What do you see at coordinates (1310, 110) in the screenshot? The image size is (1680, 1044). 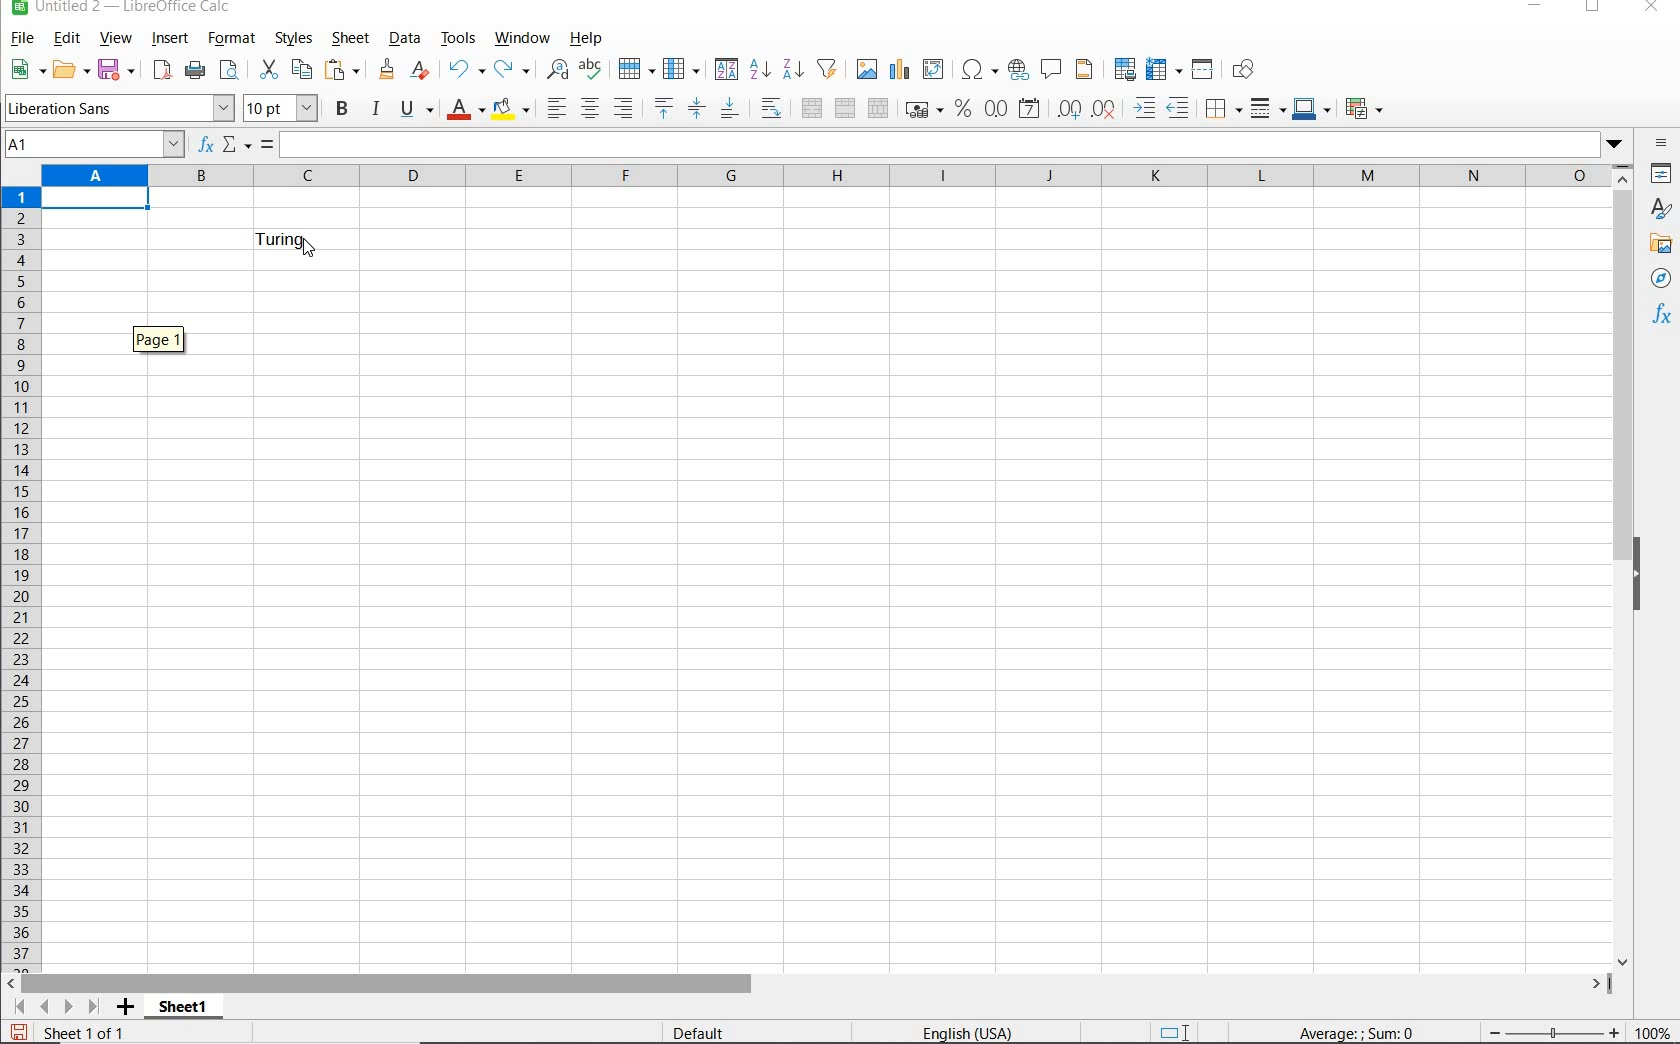 I see `BORDER COLOR` at bounding box center [1310, 110].